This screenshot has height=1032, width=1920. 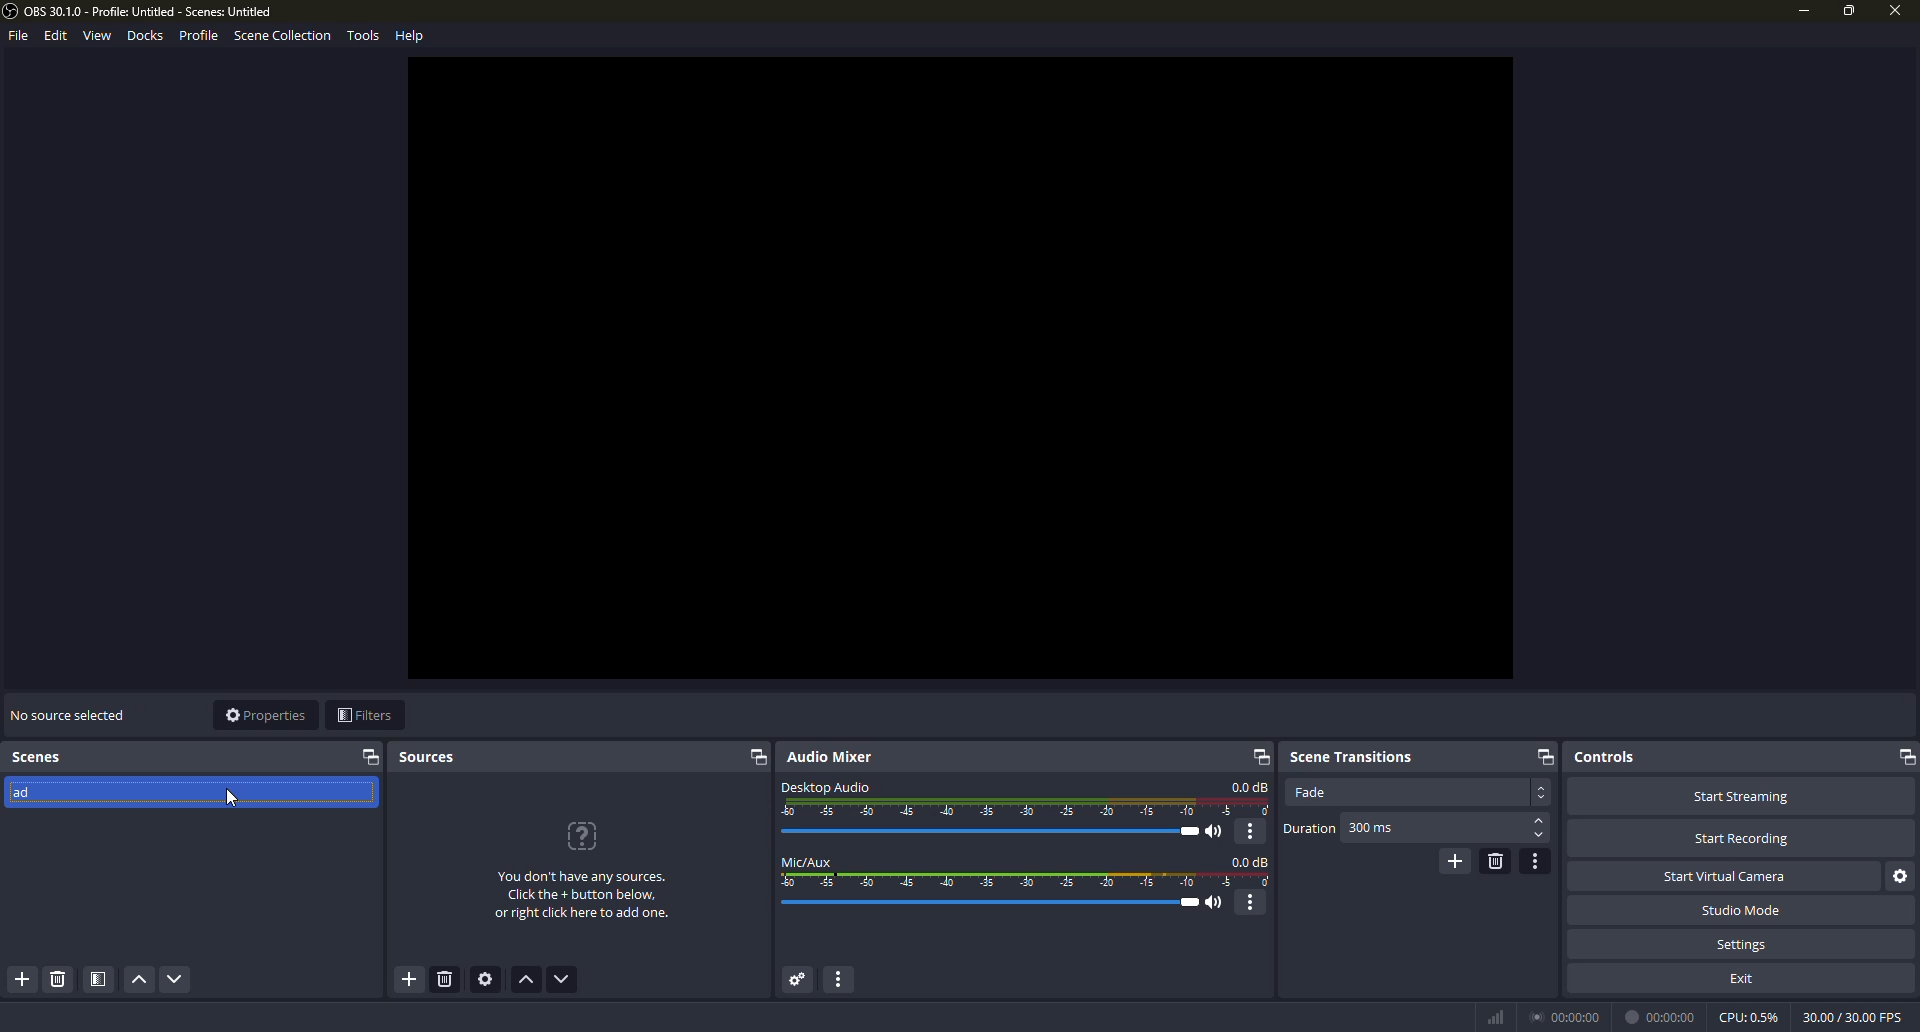 I want to click on minimize, so click(x=1802, y=11).